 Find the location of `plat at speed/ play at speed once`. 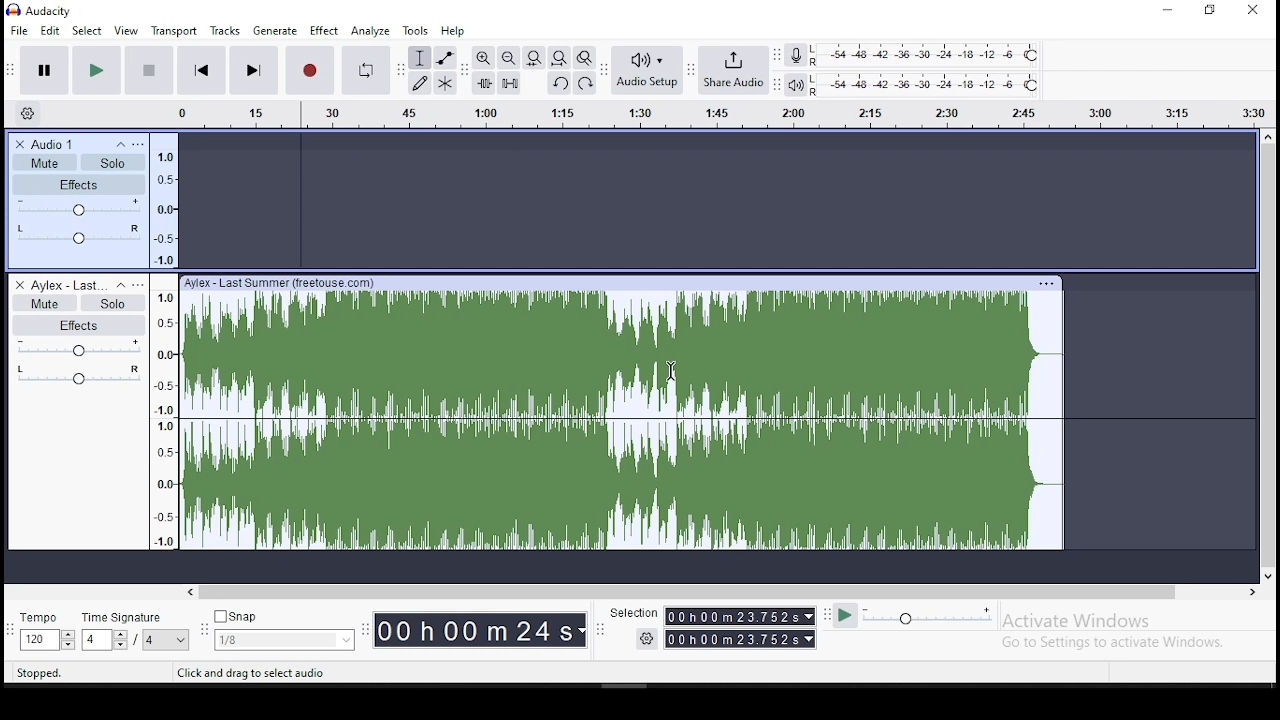

plat at speed/ play at speed once is located at coordinates (913, 617).